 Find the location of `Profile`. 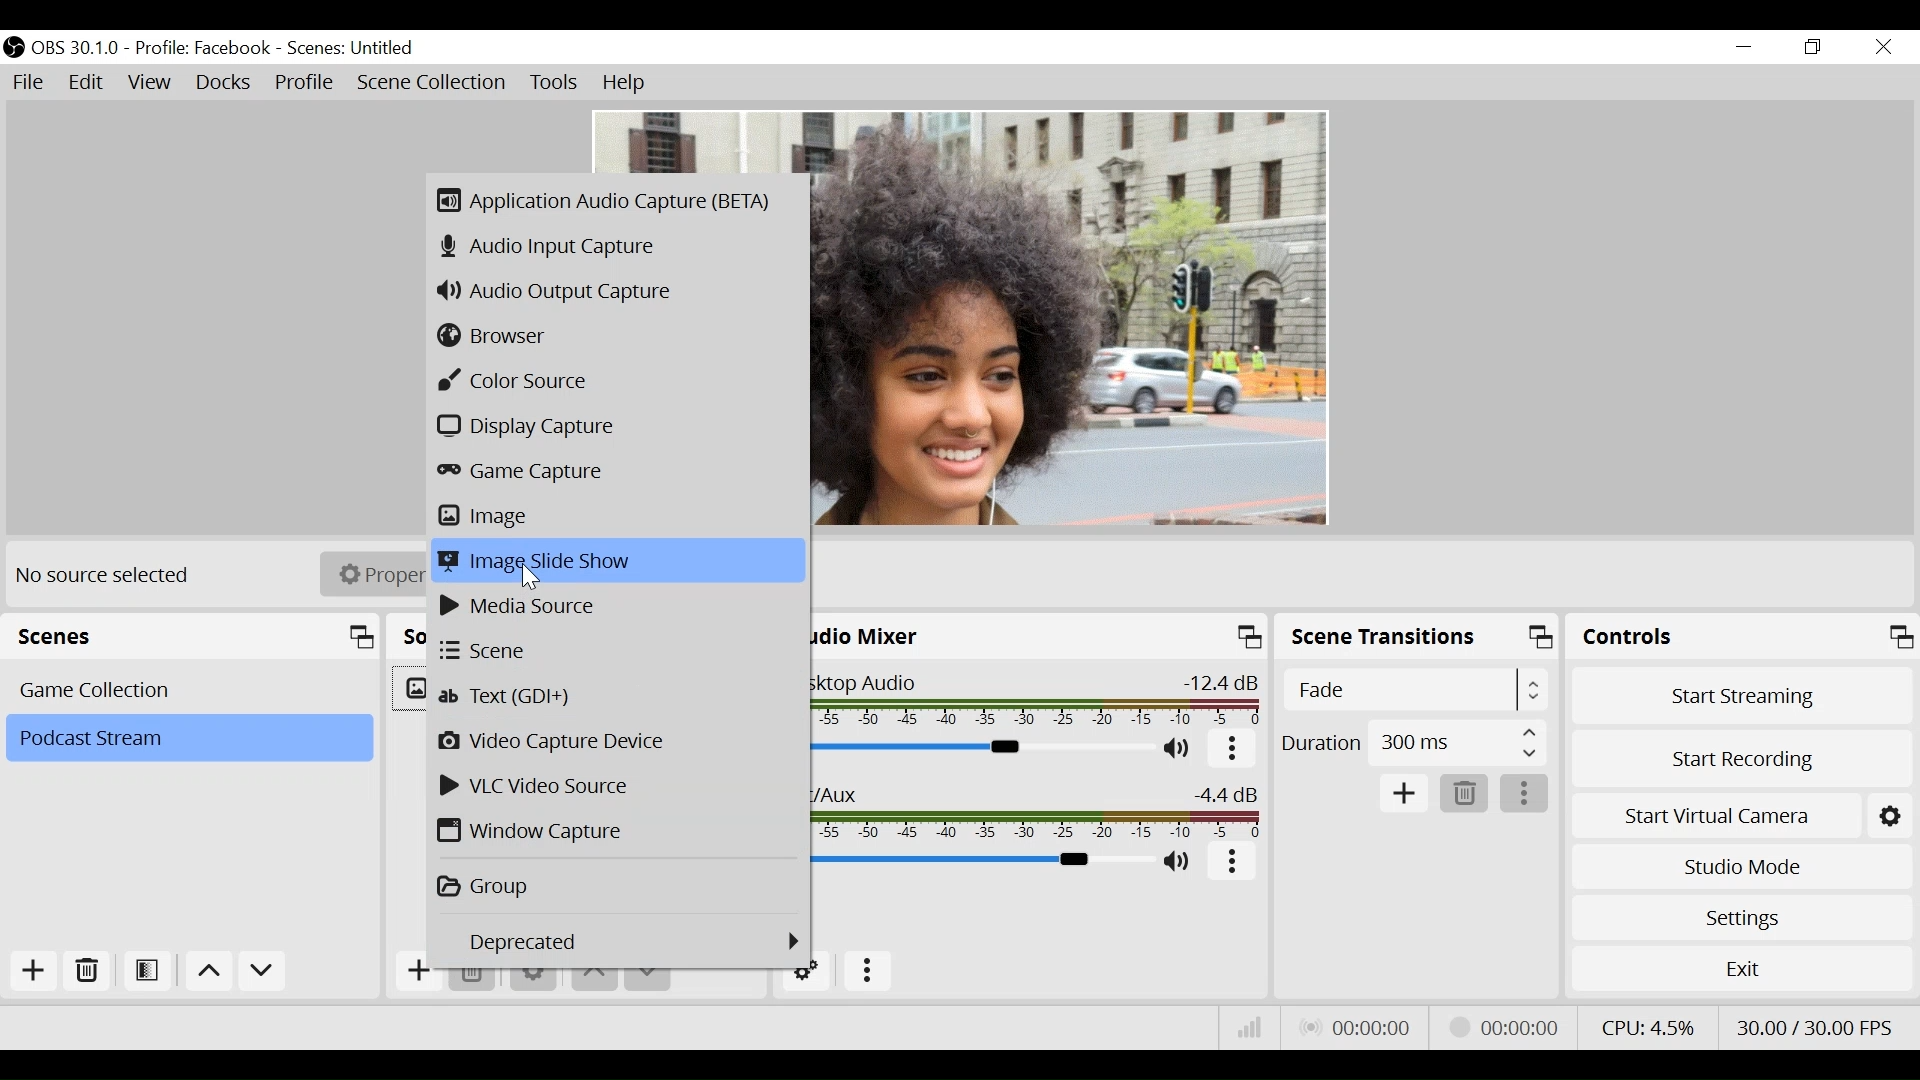

Profile is located at coordinates (203, 48).